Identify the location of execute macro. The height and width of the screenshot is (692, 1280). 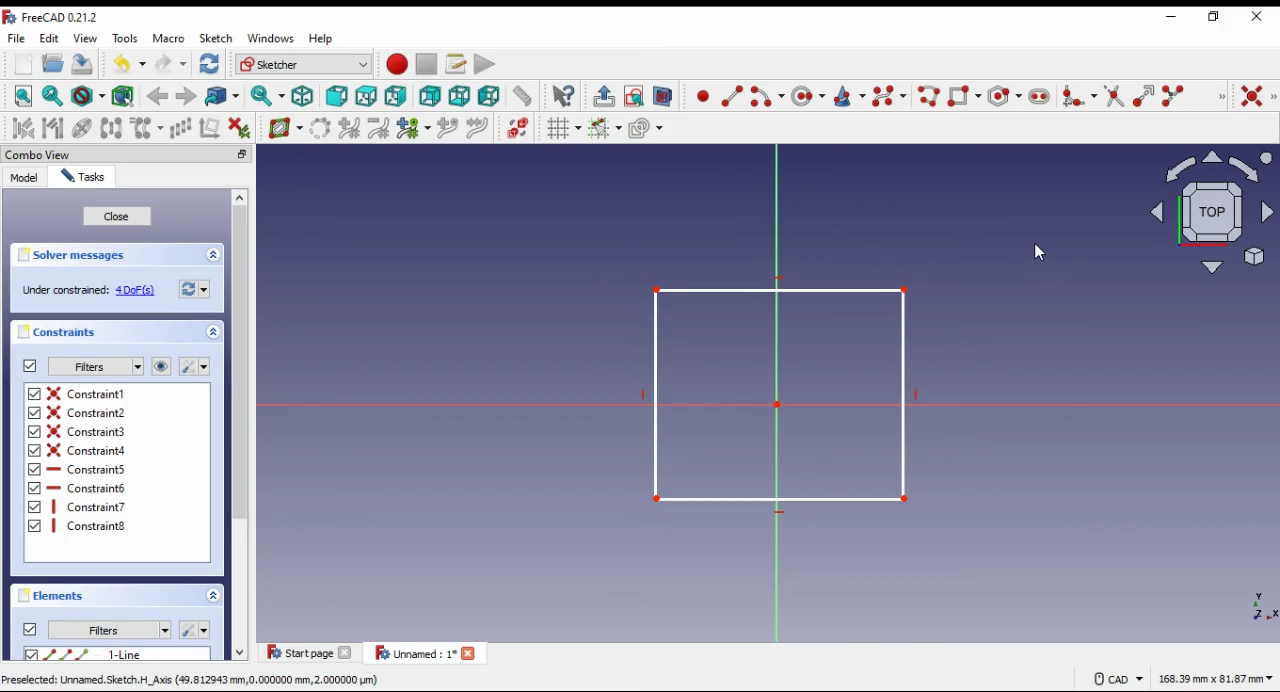
(485, 63).